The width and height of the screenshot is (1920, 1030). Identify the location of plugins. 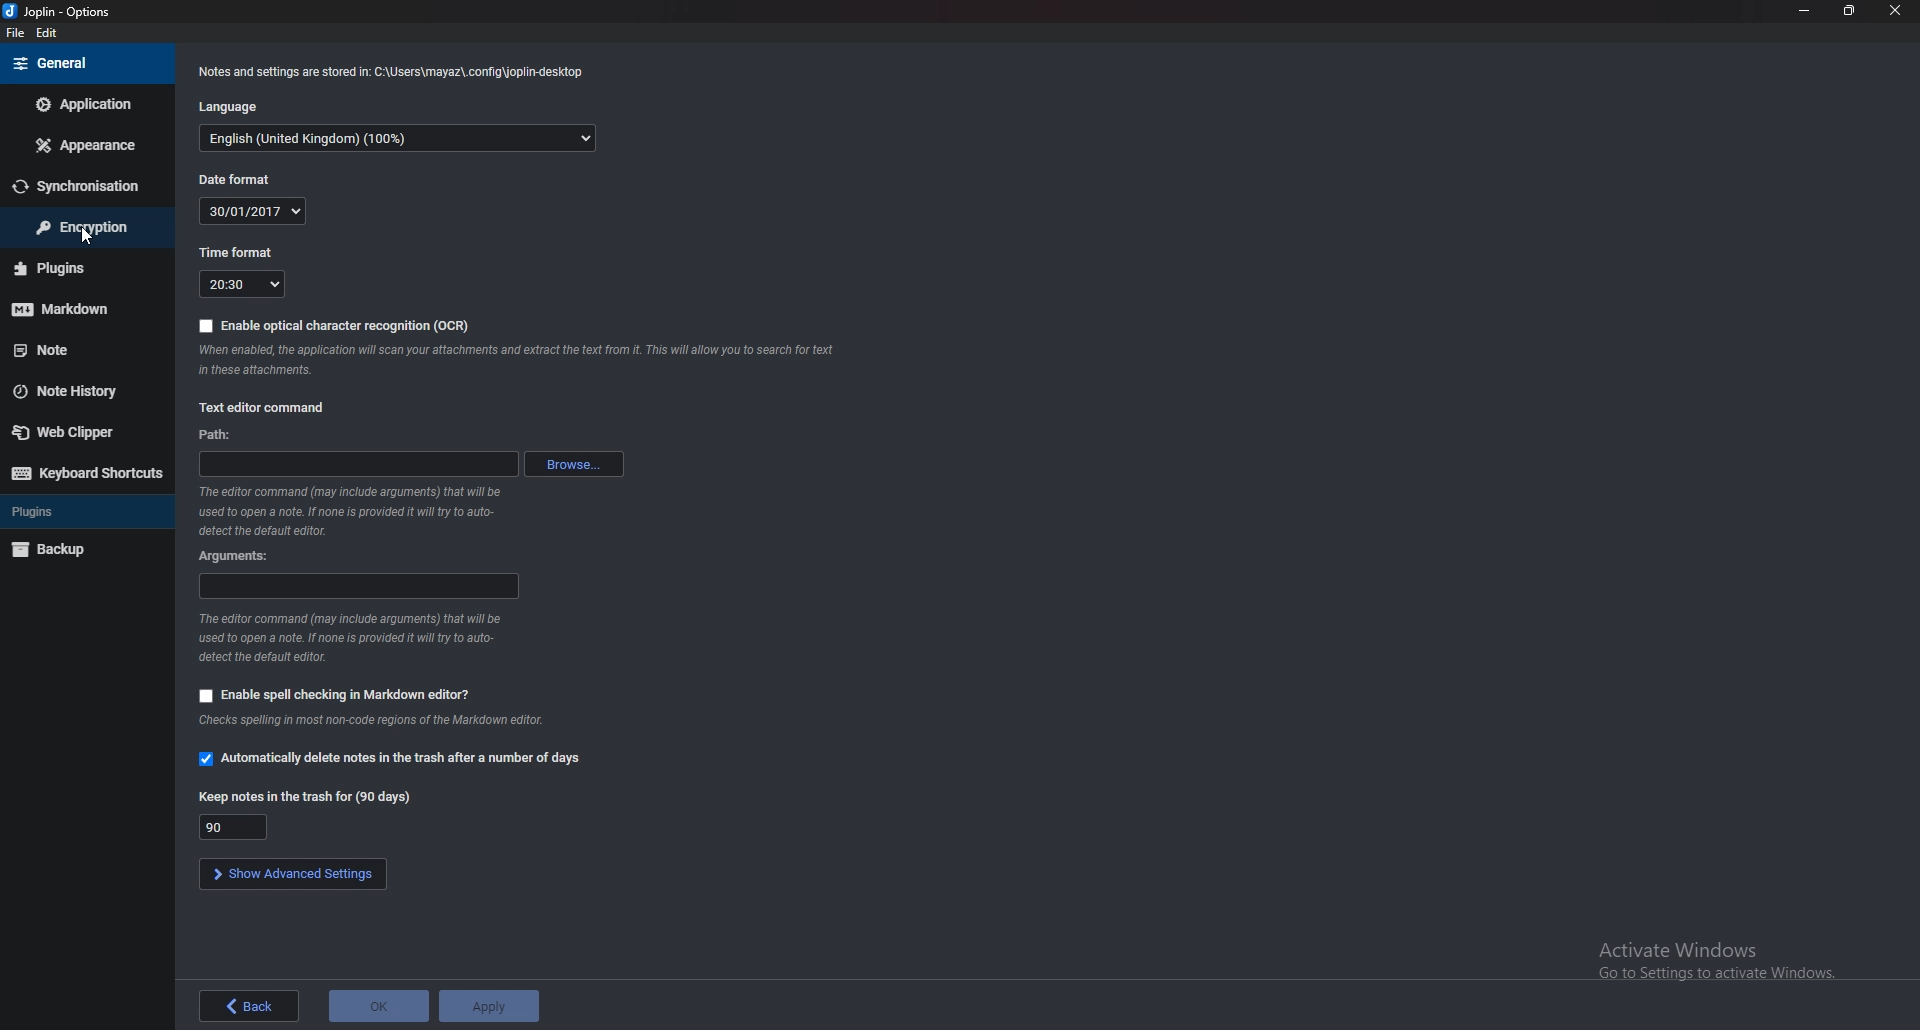
(78, 268).